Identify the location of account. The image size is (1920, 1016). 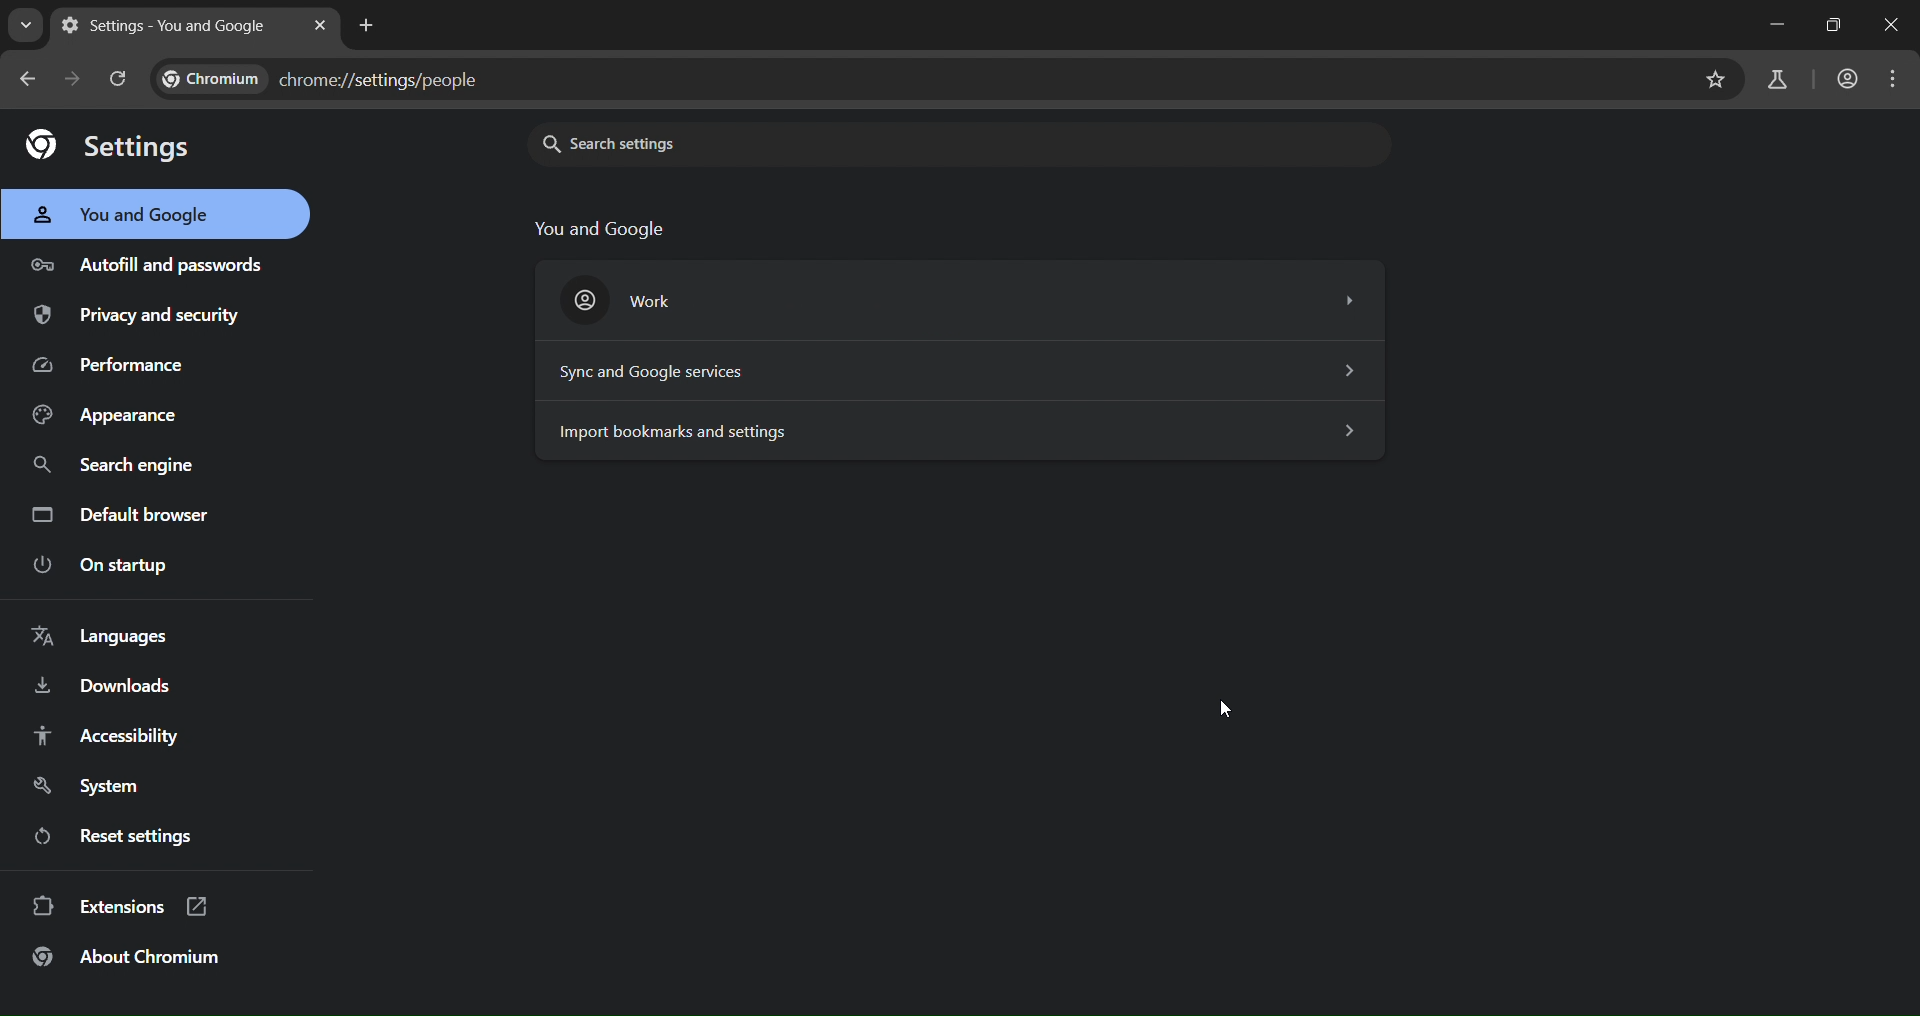
(1843, 77).